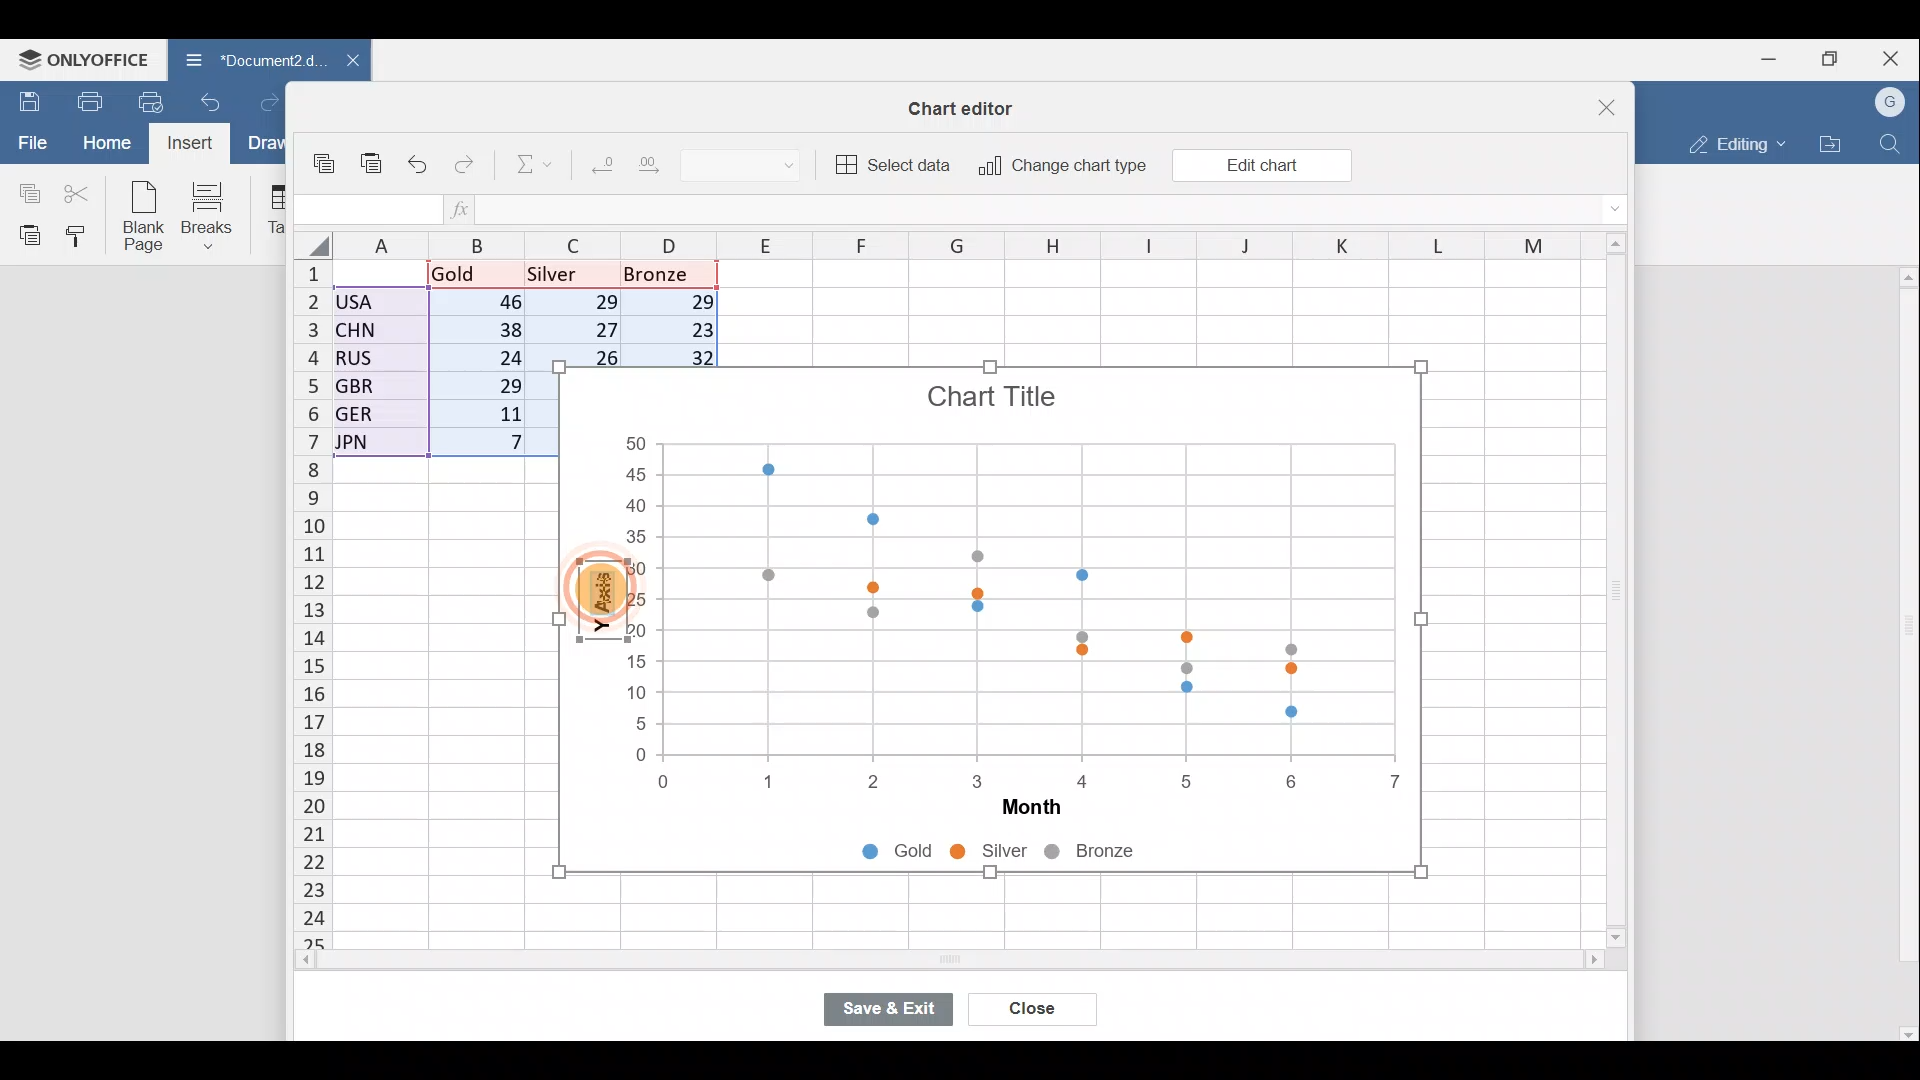 The height and width of the screenshot is (1080, 1920). Describe the element at coordinates (1043, 211) in the screenshot. I see `Formula bar` at that location.